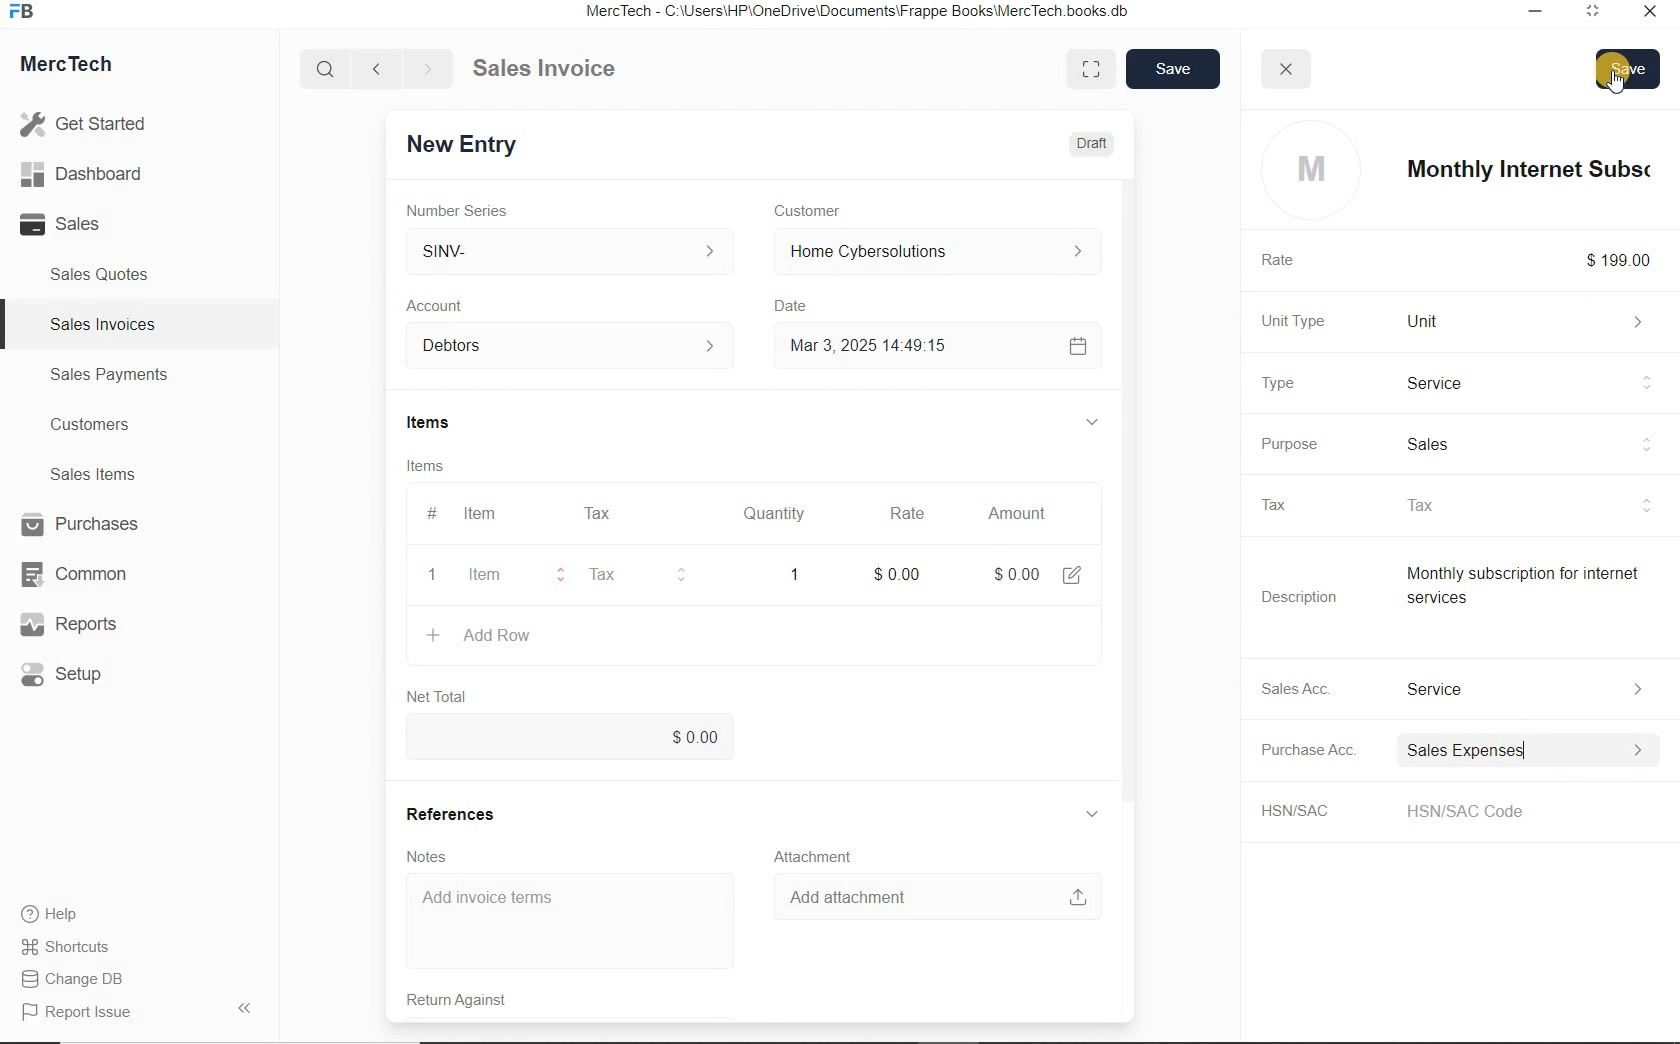 The image size is (1680, 1044). Describe the element at coordinates (470, 998) in the screenshot. I see `Return Against` at that location.